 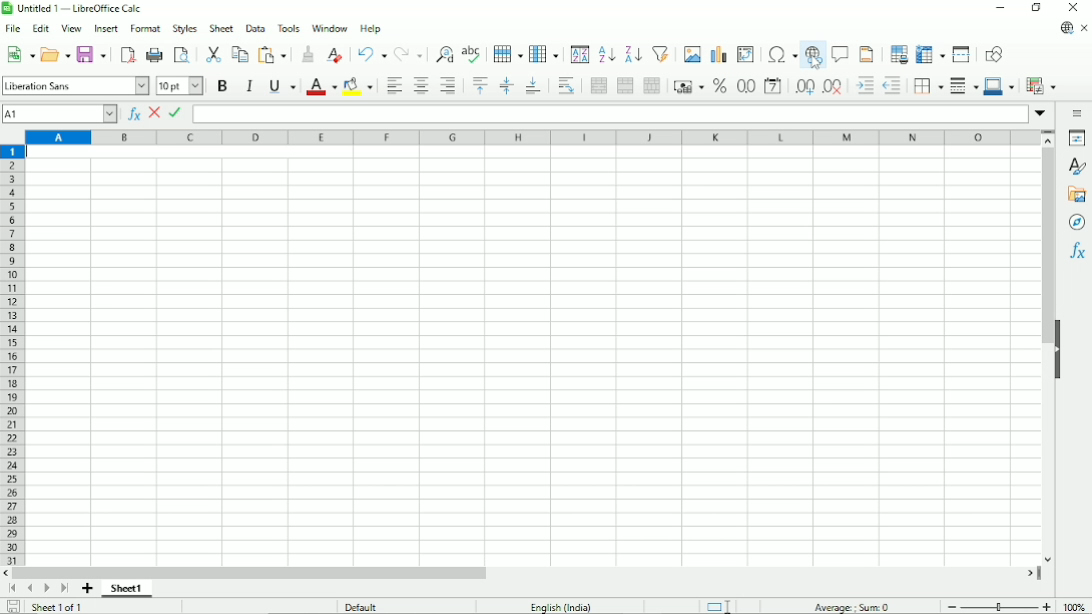 What do you see at coordinates (865, 85) in the screenshot?
I see `Increase indent` at bounding box center [865, 85].